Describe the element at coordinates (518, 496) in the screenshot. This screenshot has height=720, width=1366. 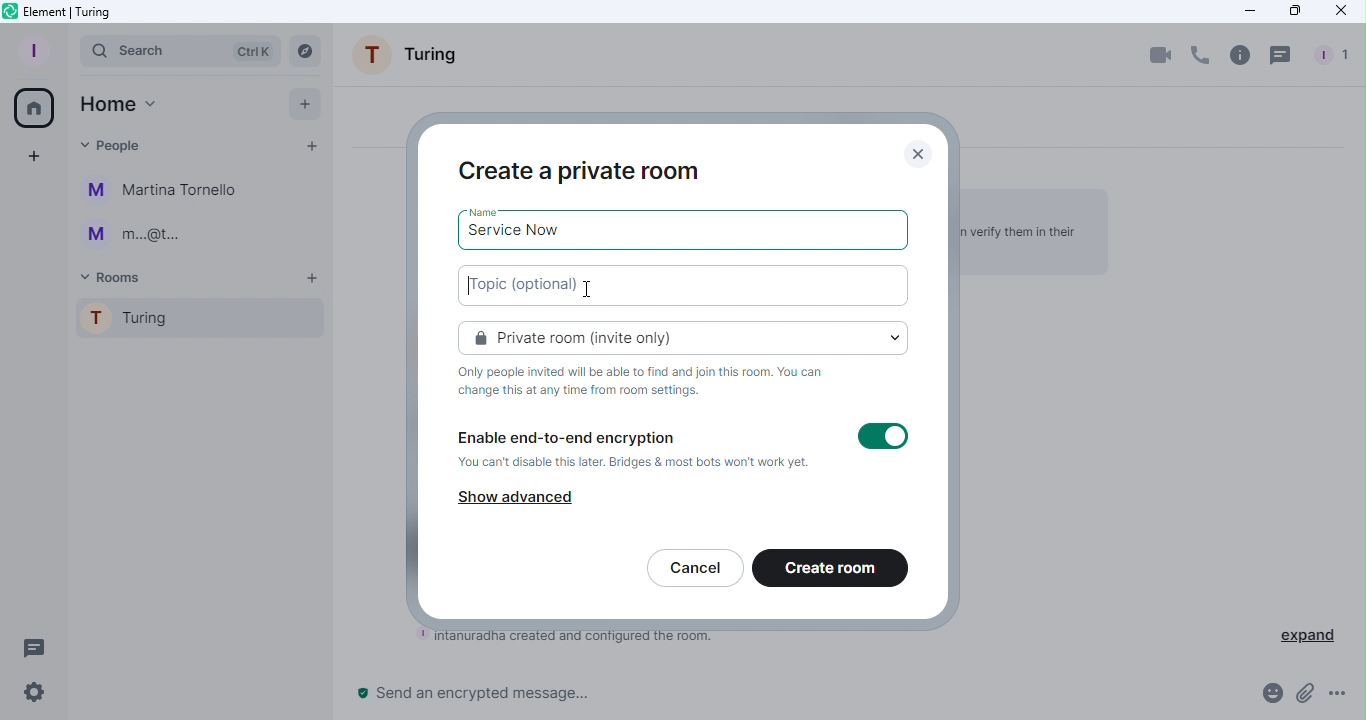
I see `Show advanced` at that location.